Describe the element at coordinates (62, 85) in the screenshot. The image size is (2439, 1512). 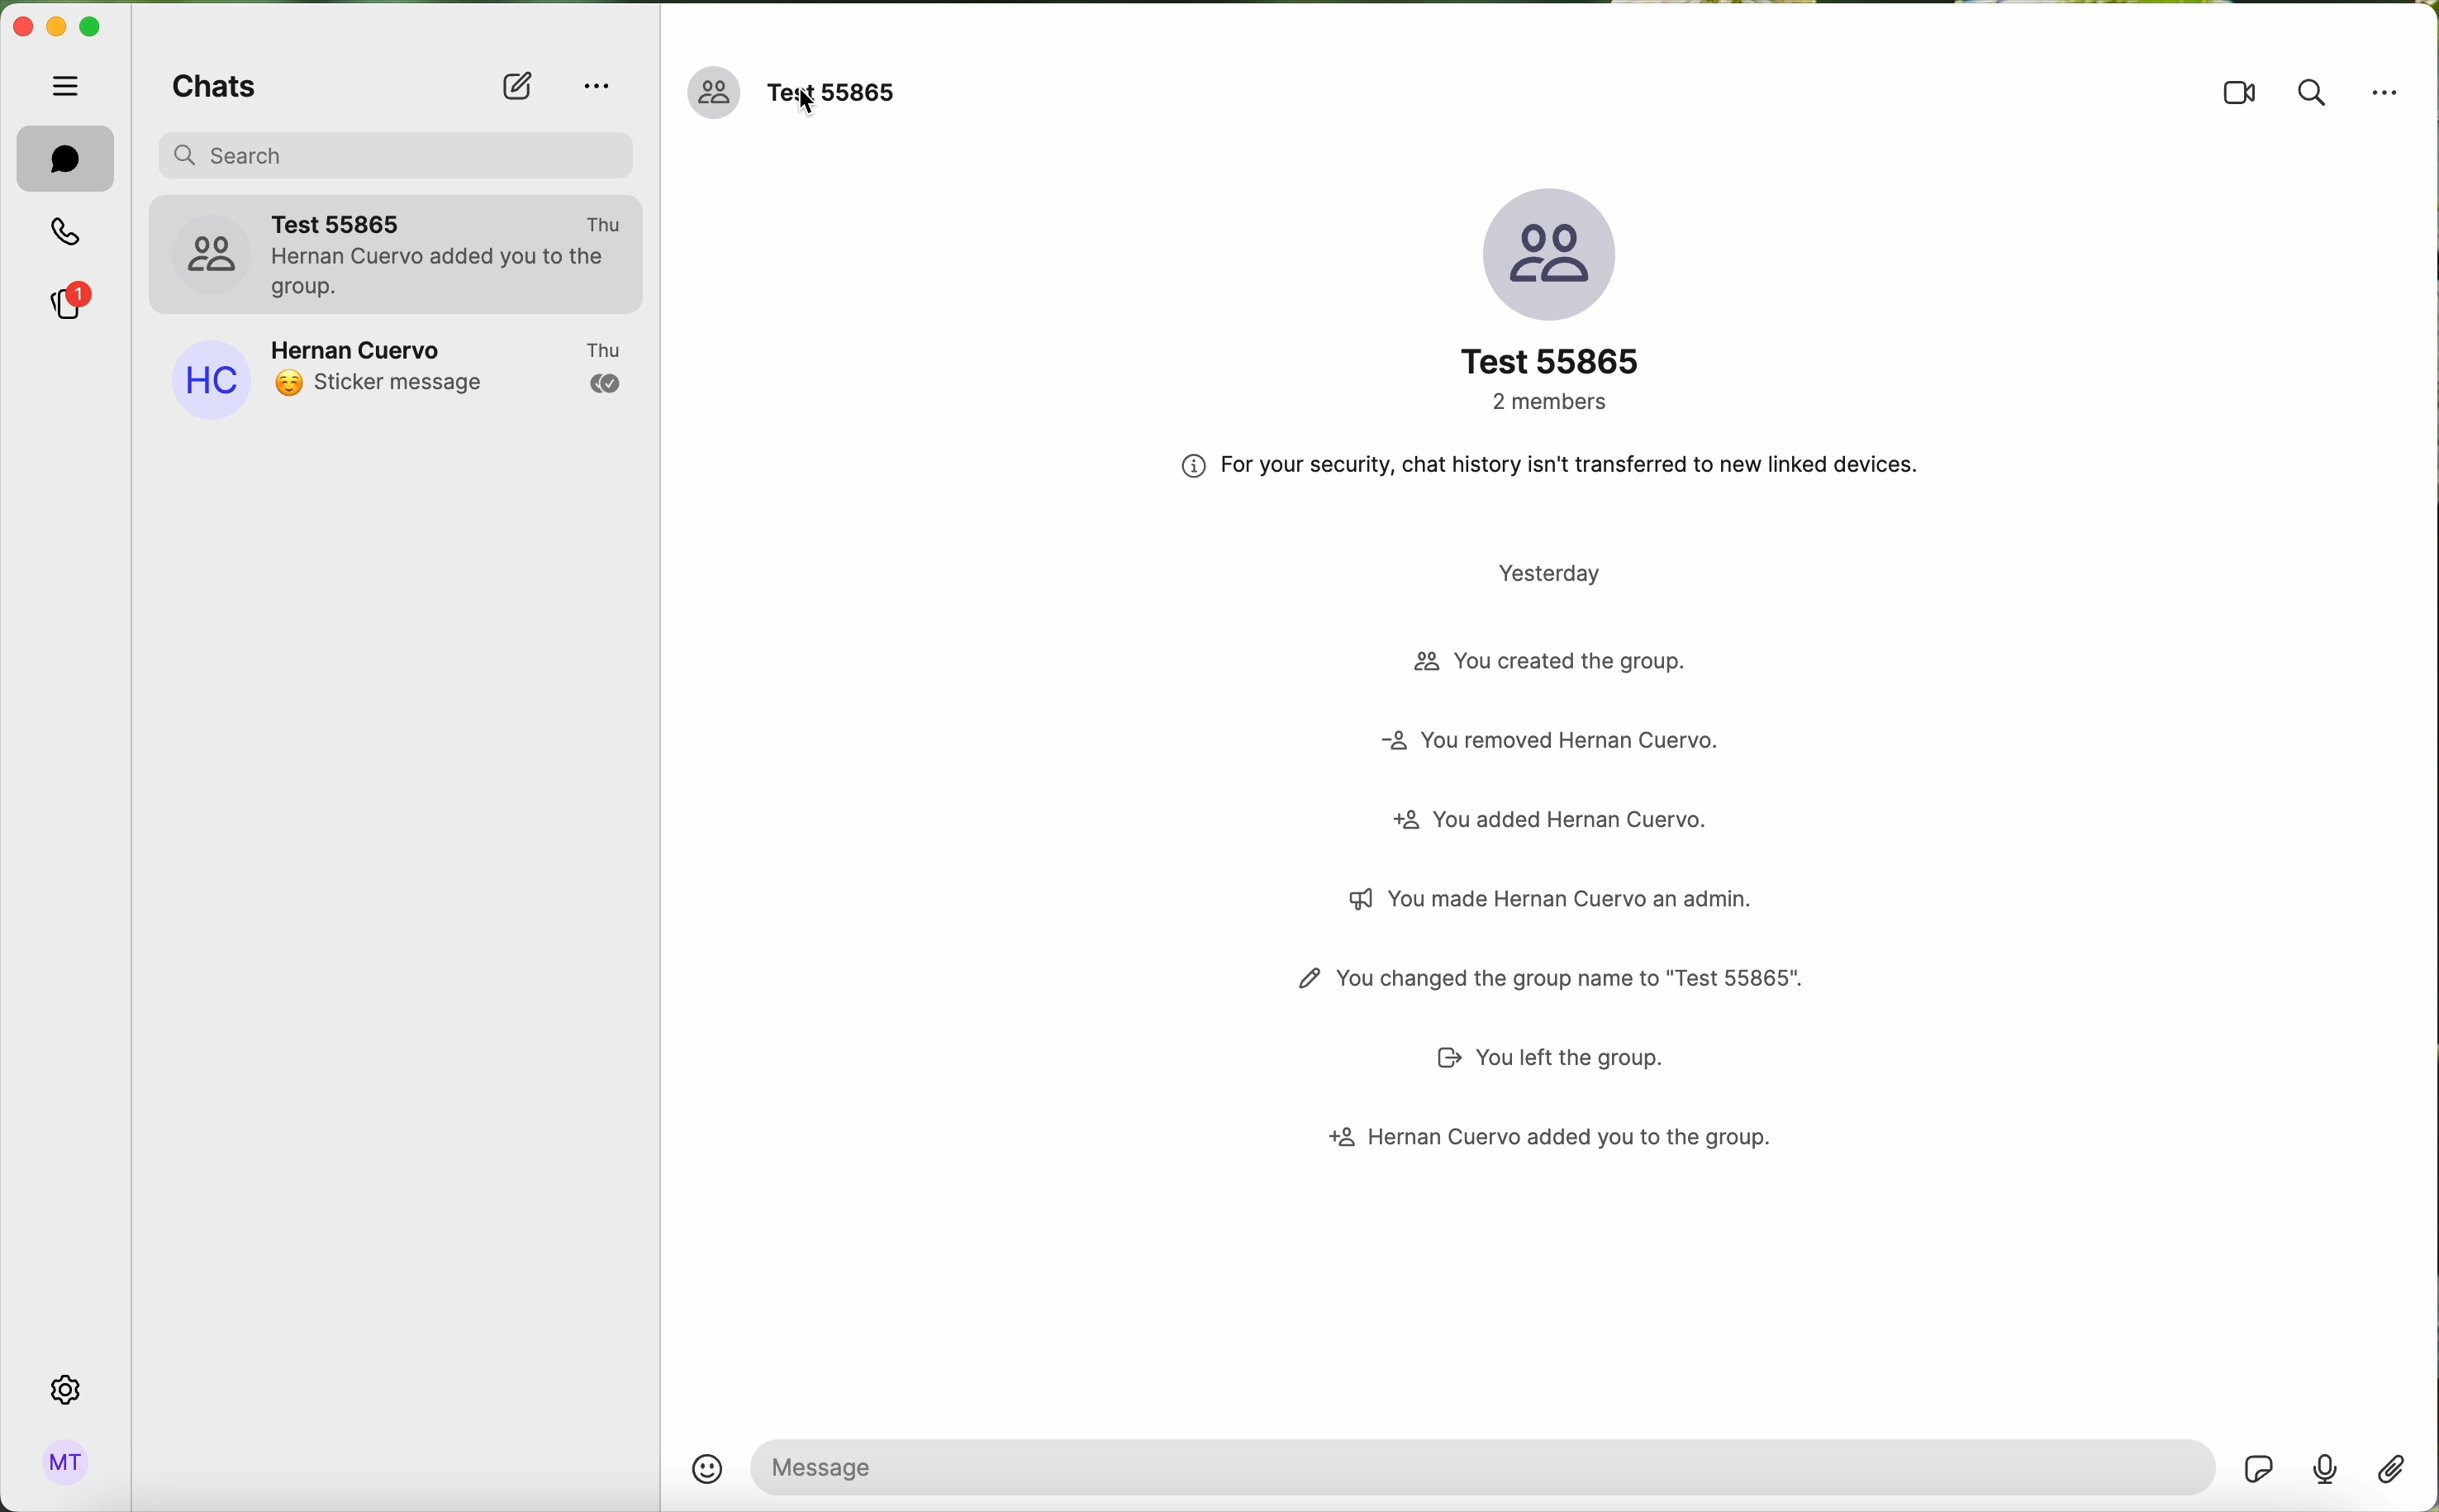
I see `hide tabs` at that location.